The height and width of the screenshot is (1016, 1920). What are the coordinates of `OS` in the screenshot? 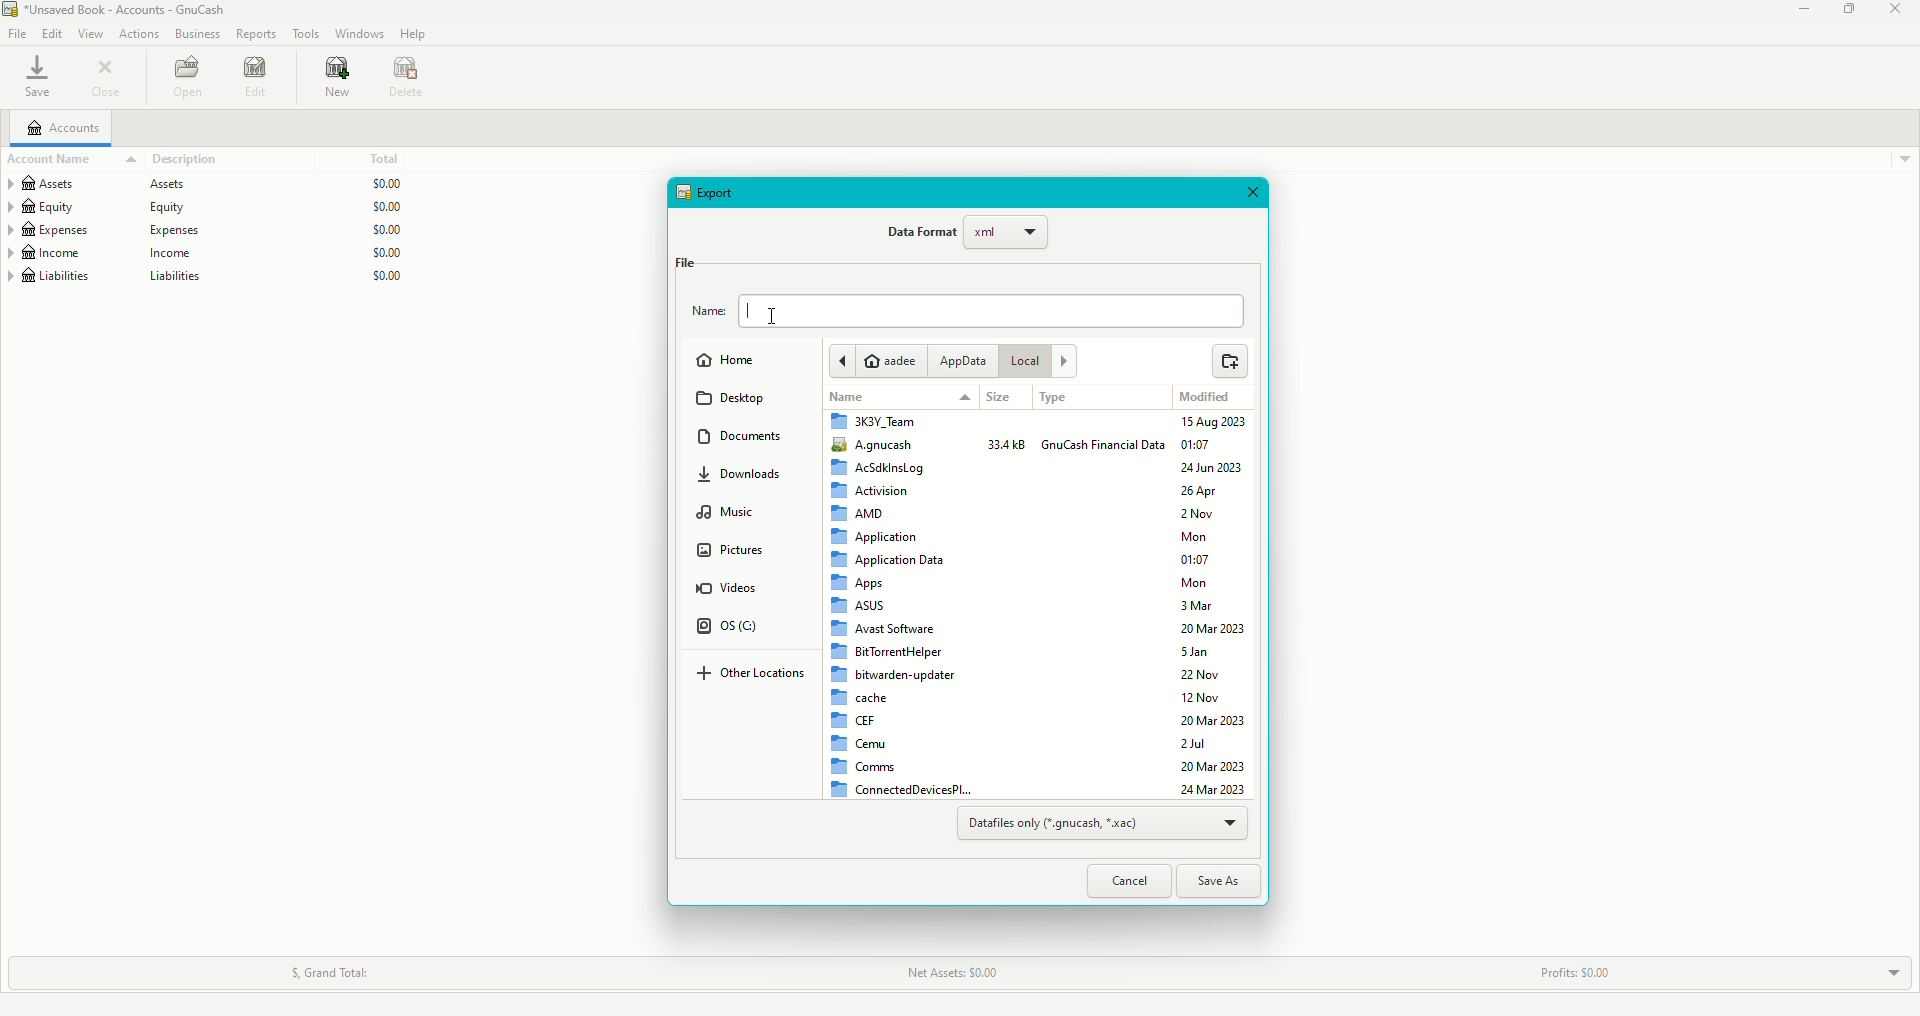 It's located at (734, 630).